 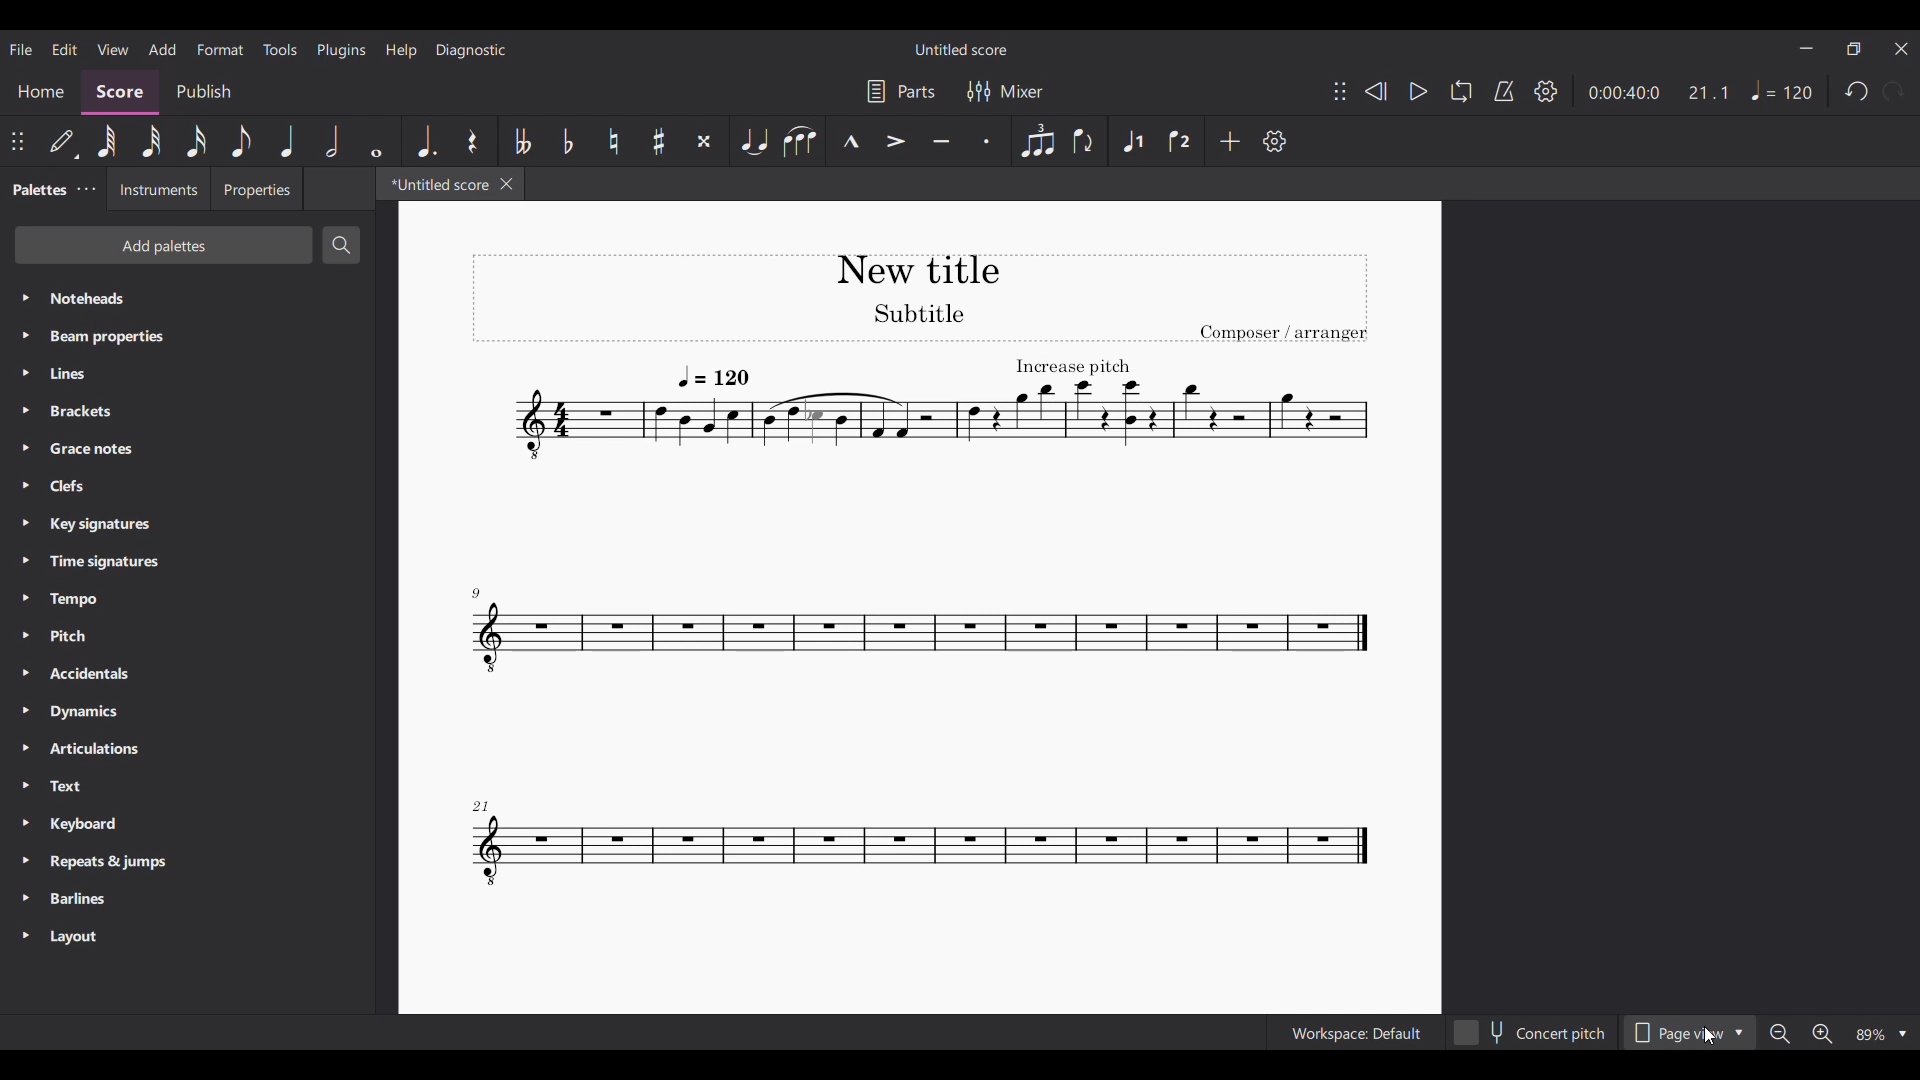 What do you see at coordinates (196, 141) in the screenshot?
I see `16th note` at bounding box center [196, 141].